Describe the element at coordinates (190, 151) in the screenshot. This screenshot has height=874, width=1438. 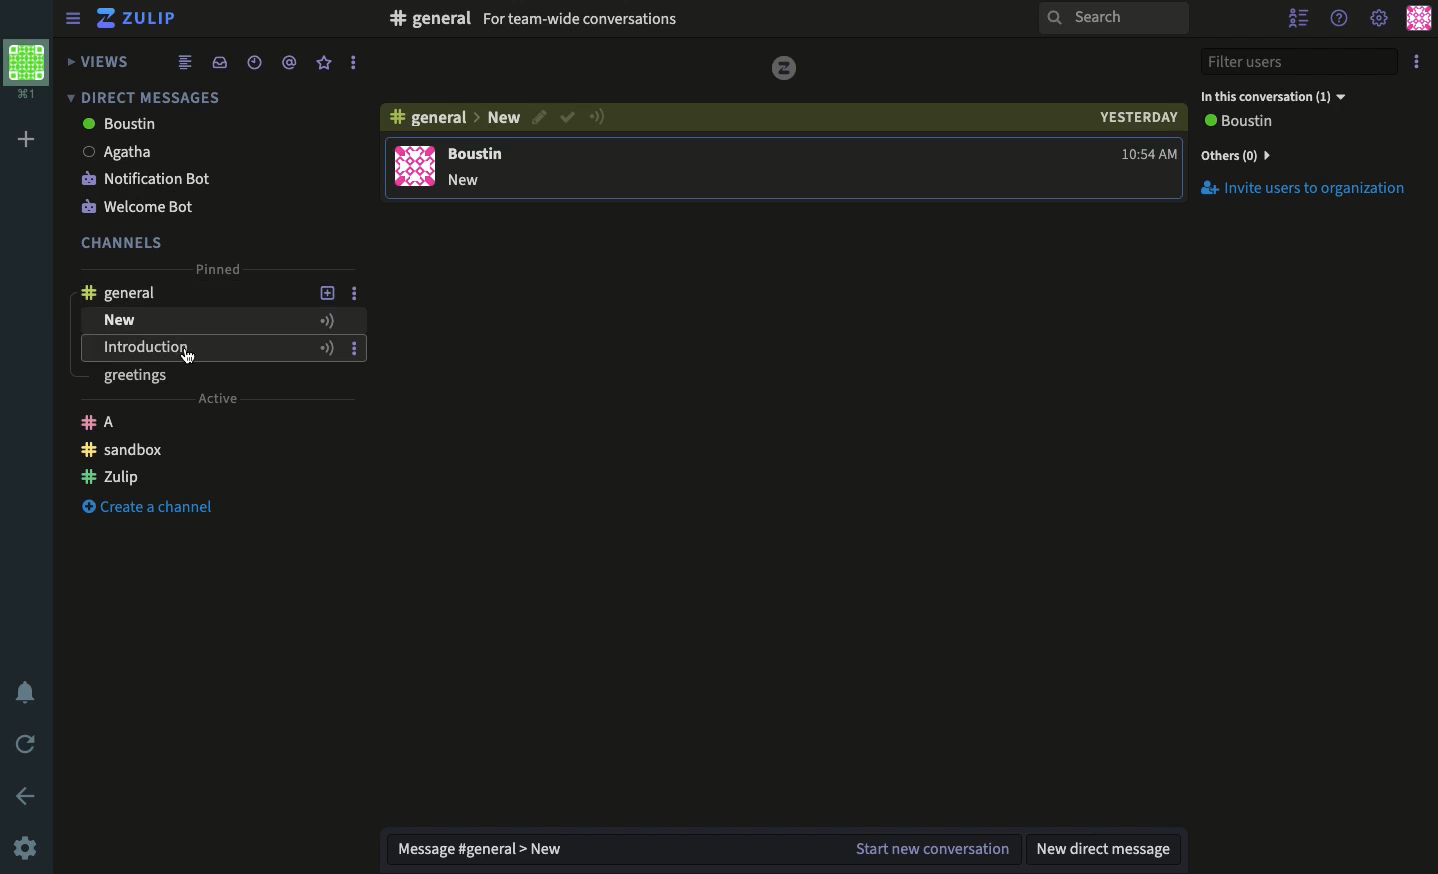
I see `Agatha` at that location.